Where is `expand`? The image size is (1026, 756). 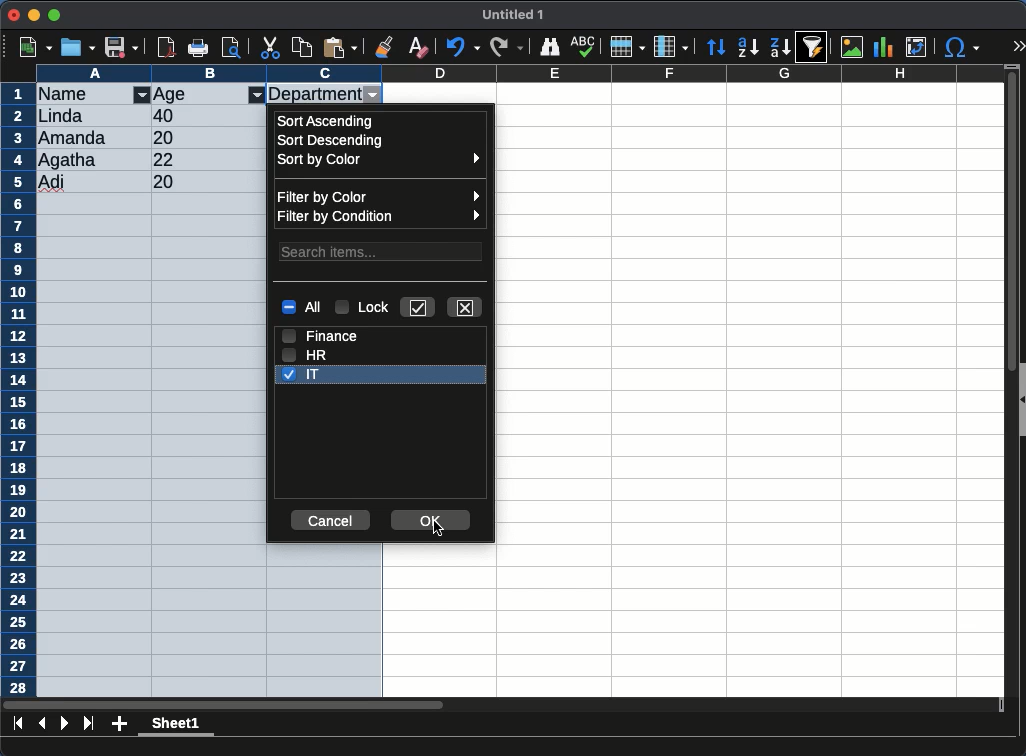
expand is located at coordinates (1018, 48).